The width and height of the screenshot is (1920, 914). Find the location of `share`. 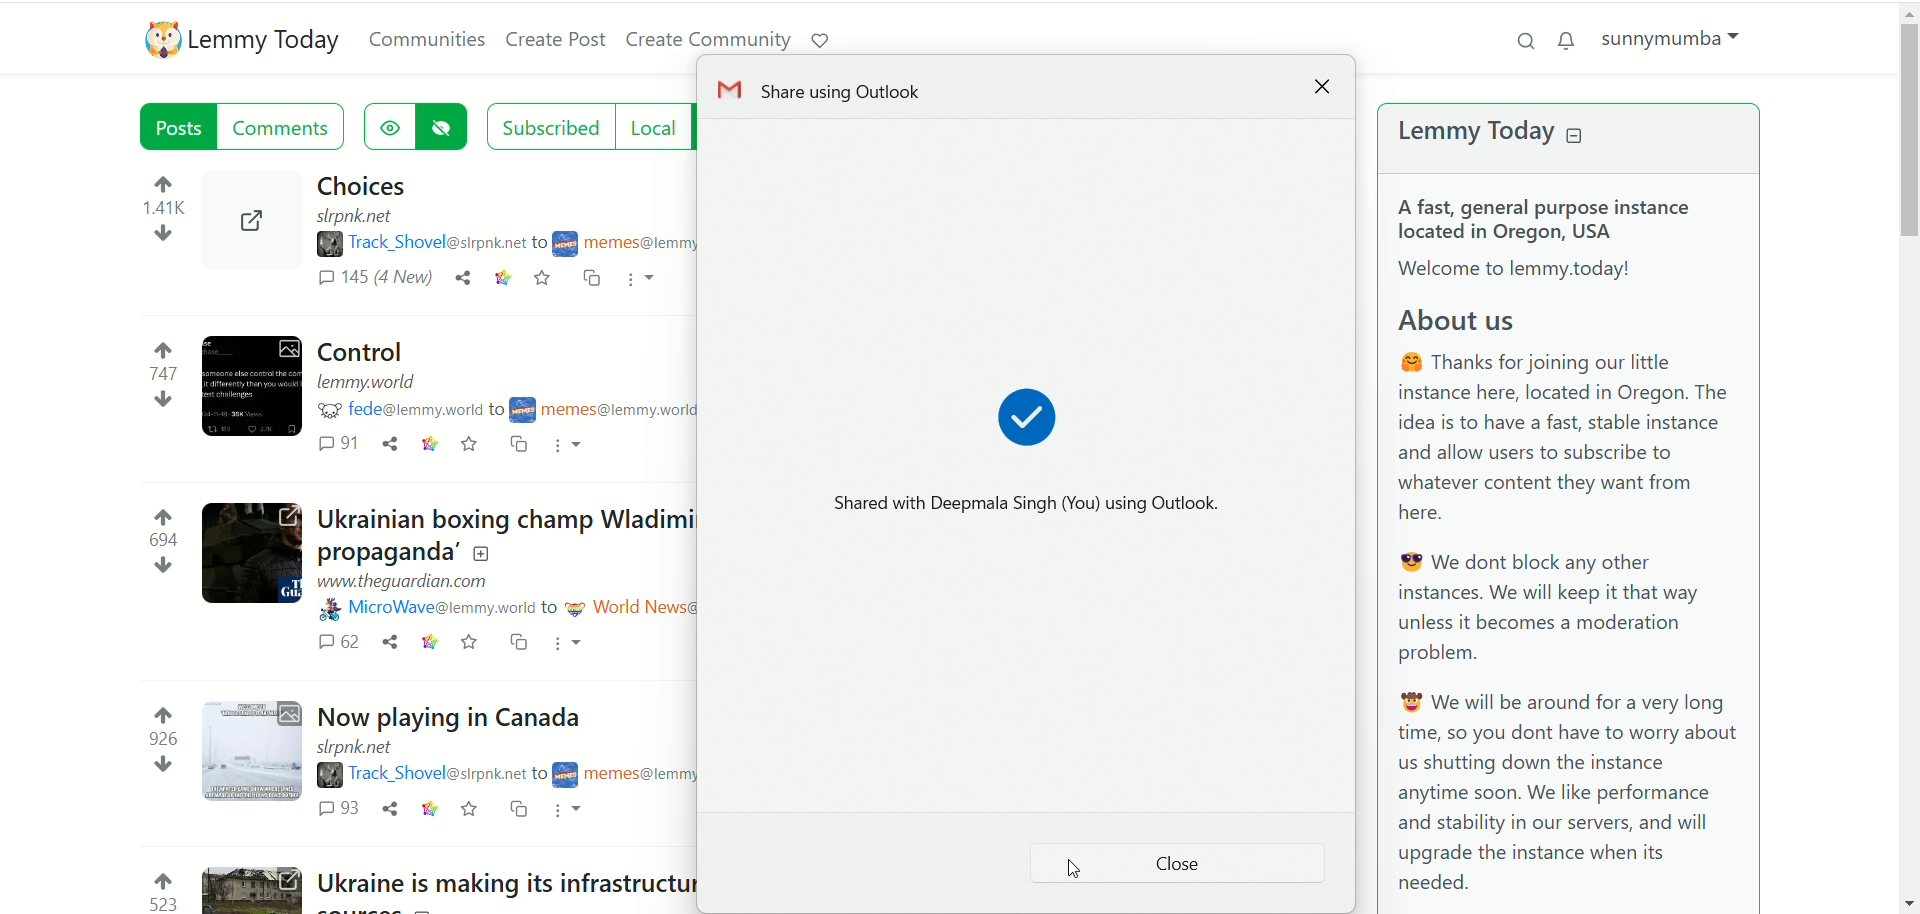

share is located at coordinates (389, 642).